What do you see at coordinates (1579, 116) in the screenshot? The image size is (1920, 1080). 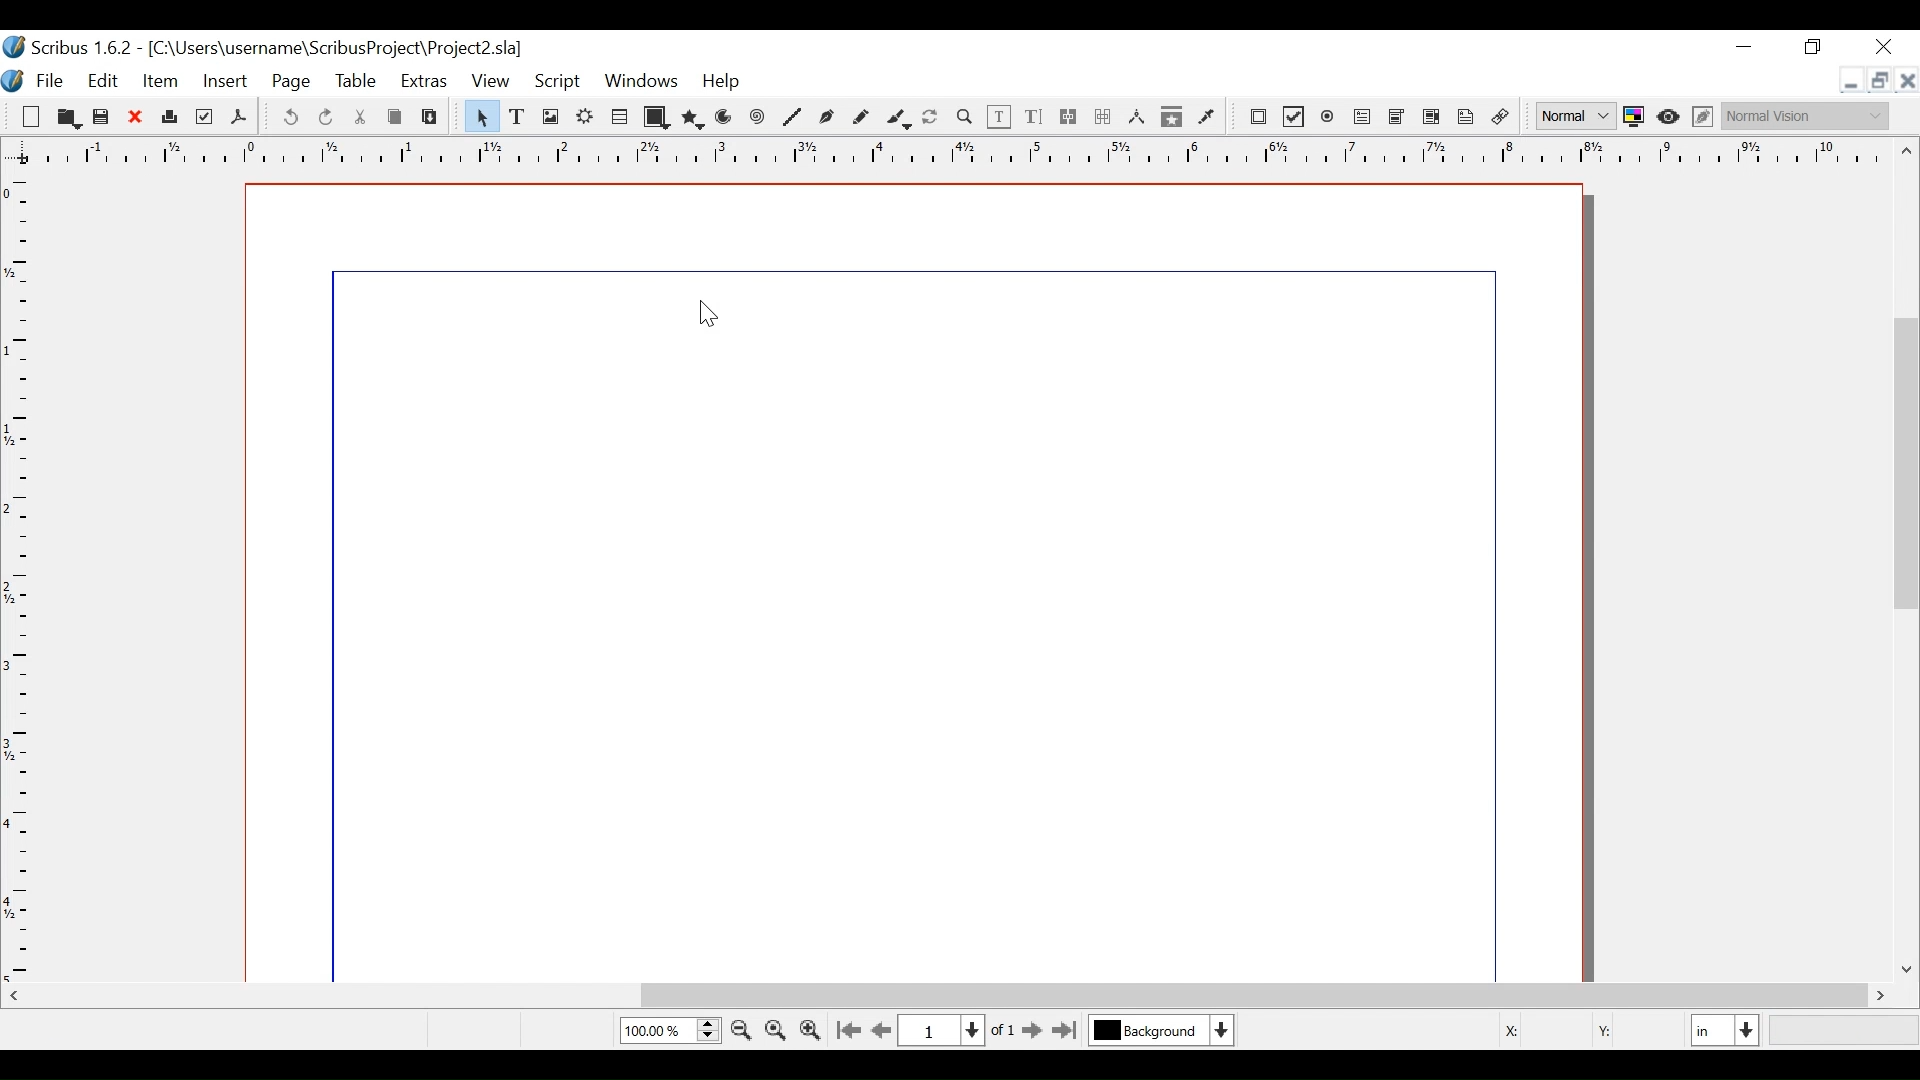 I see `Select the image preview quality` at bounding box center [1579, 116].